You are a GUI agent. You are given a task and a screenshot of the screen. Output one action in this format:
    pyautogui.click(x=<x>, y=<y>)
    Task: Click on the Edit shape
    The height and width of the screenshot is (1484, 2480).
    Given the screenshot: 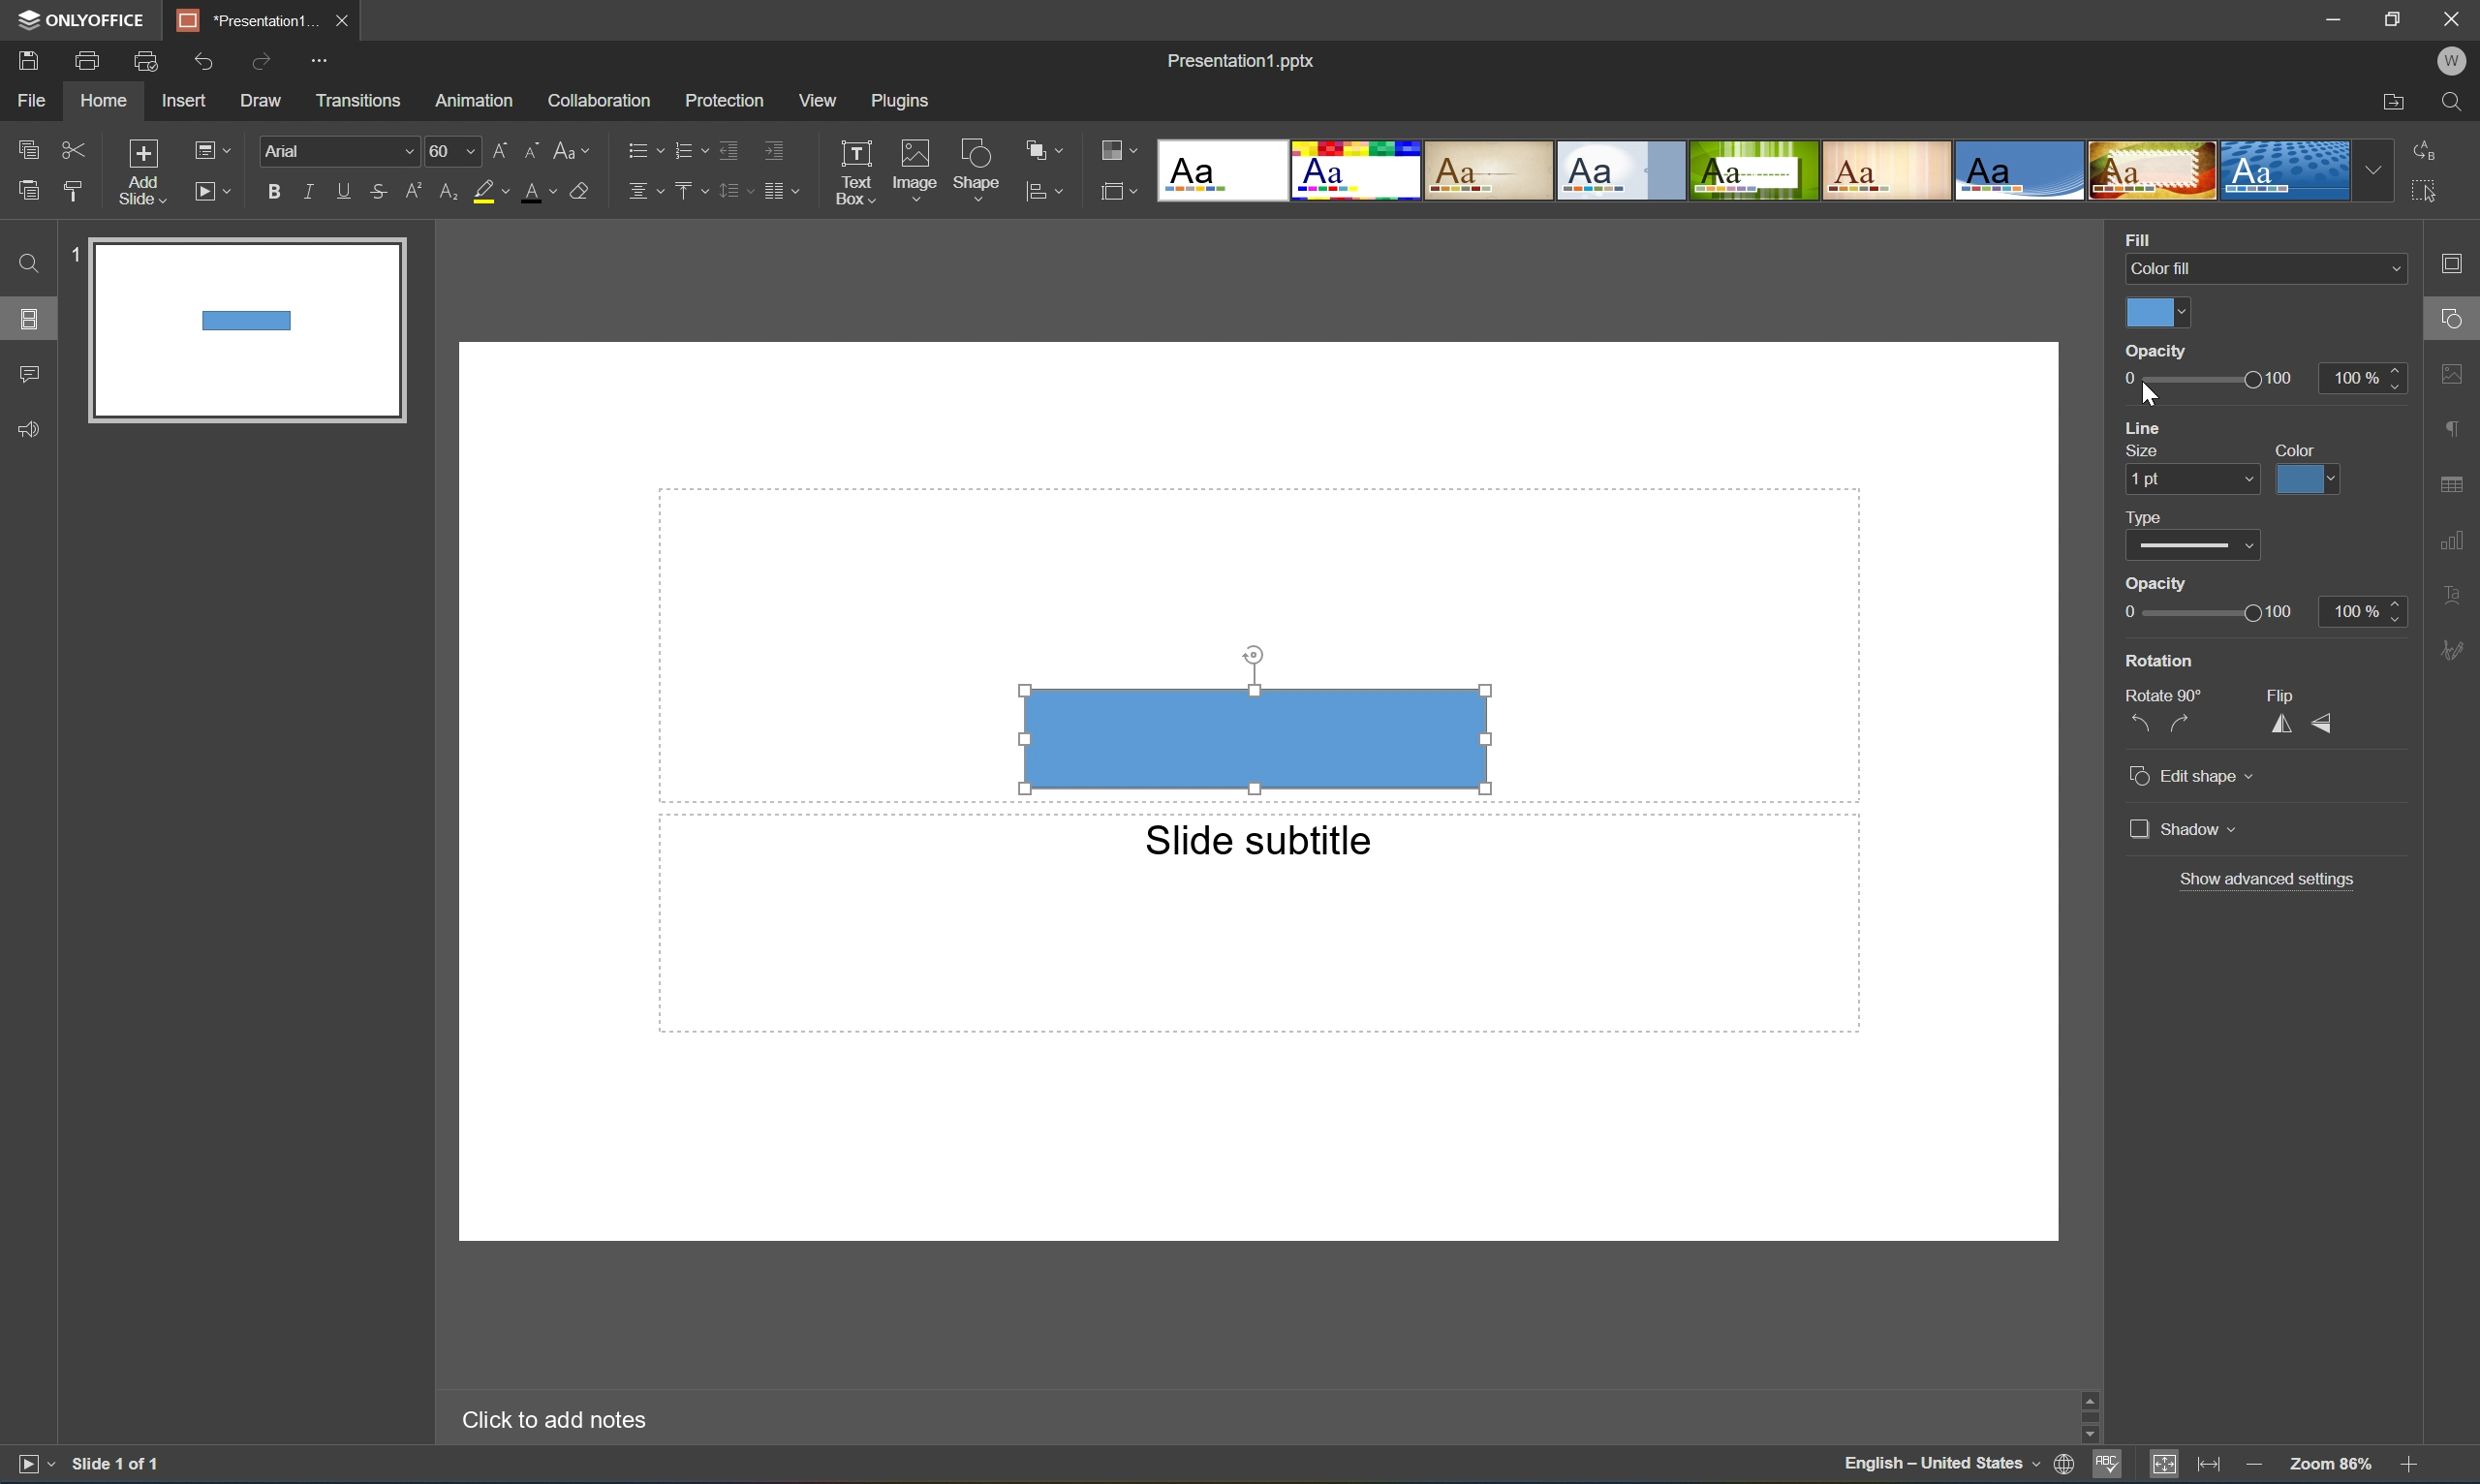 What is the action you would take?
    pyautogui.click(x=2195, y=778)
    